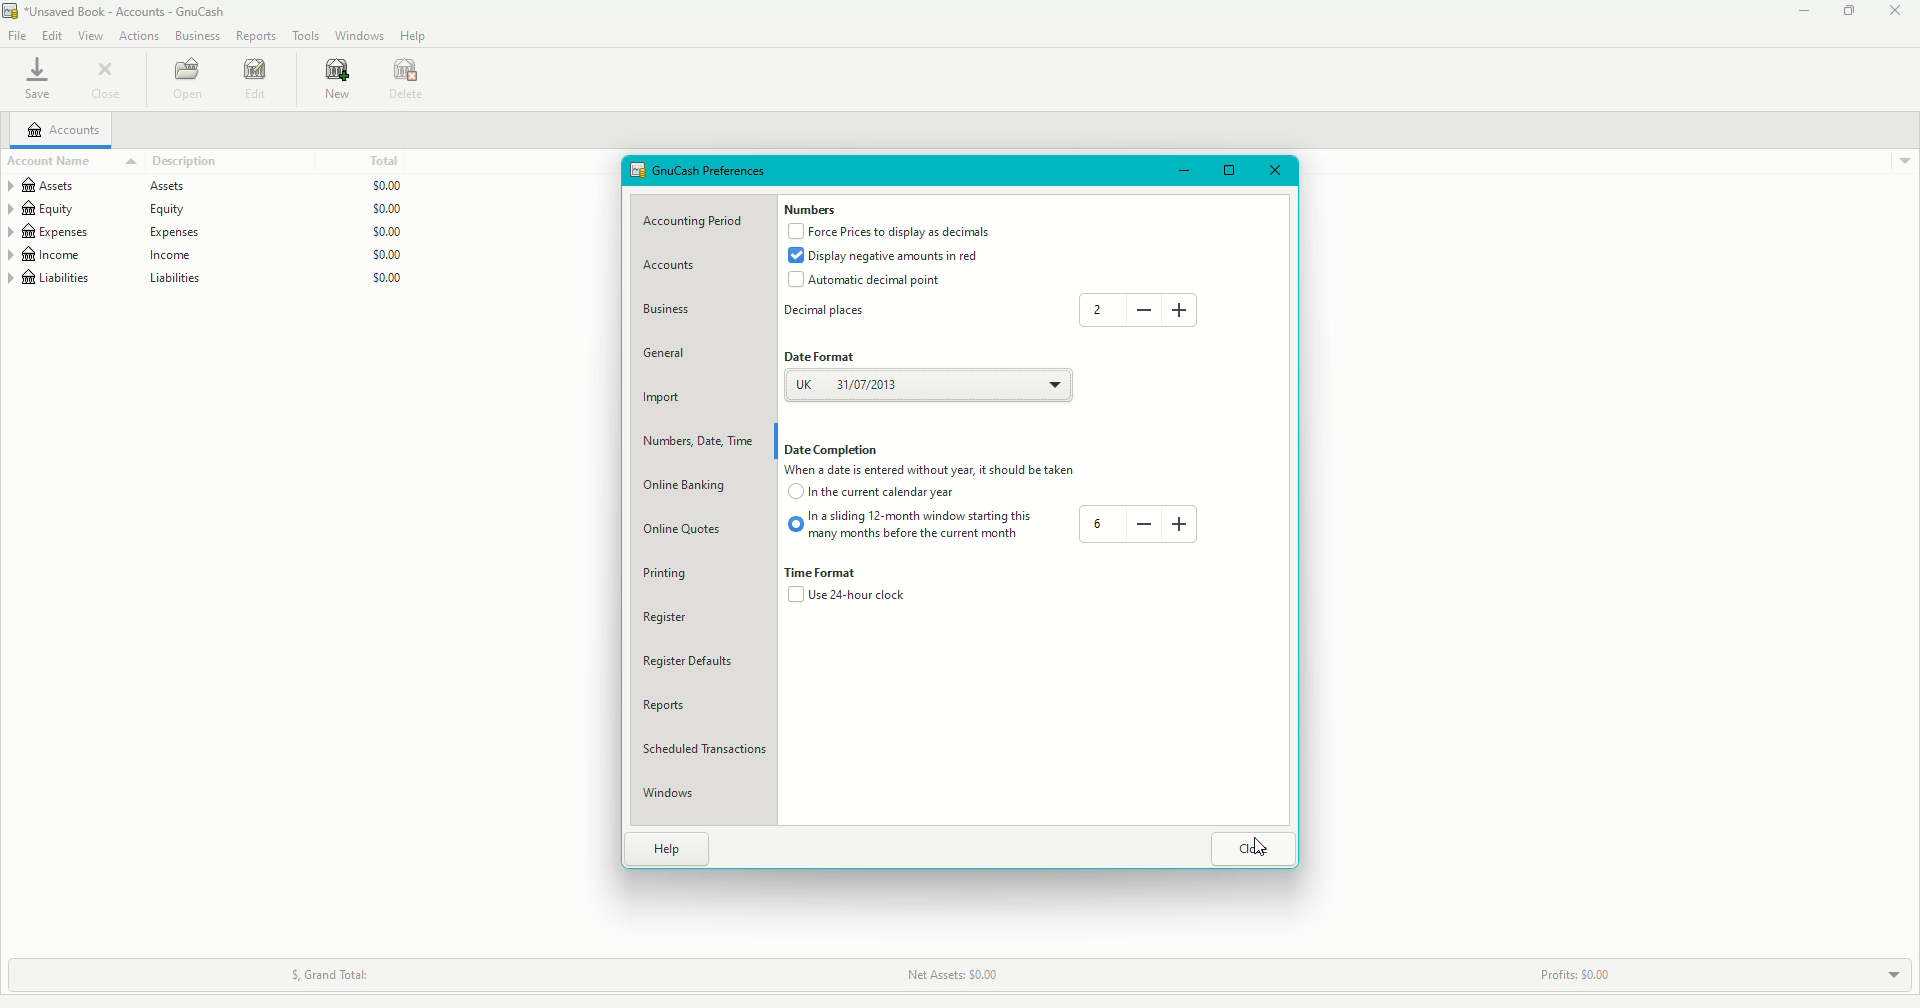 Image resolution: width=1920 pixels, height=1008 pixels. Describe the element at coordinates (1274, 169) in the screenshot. I see `Close` at that location.